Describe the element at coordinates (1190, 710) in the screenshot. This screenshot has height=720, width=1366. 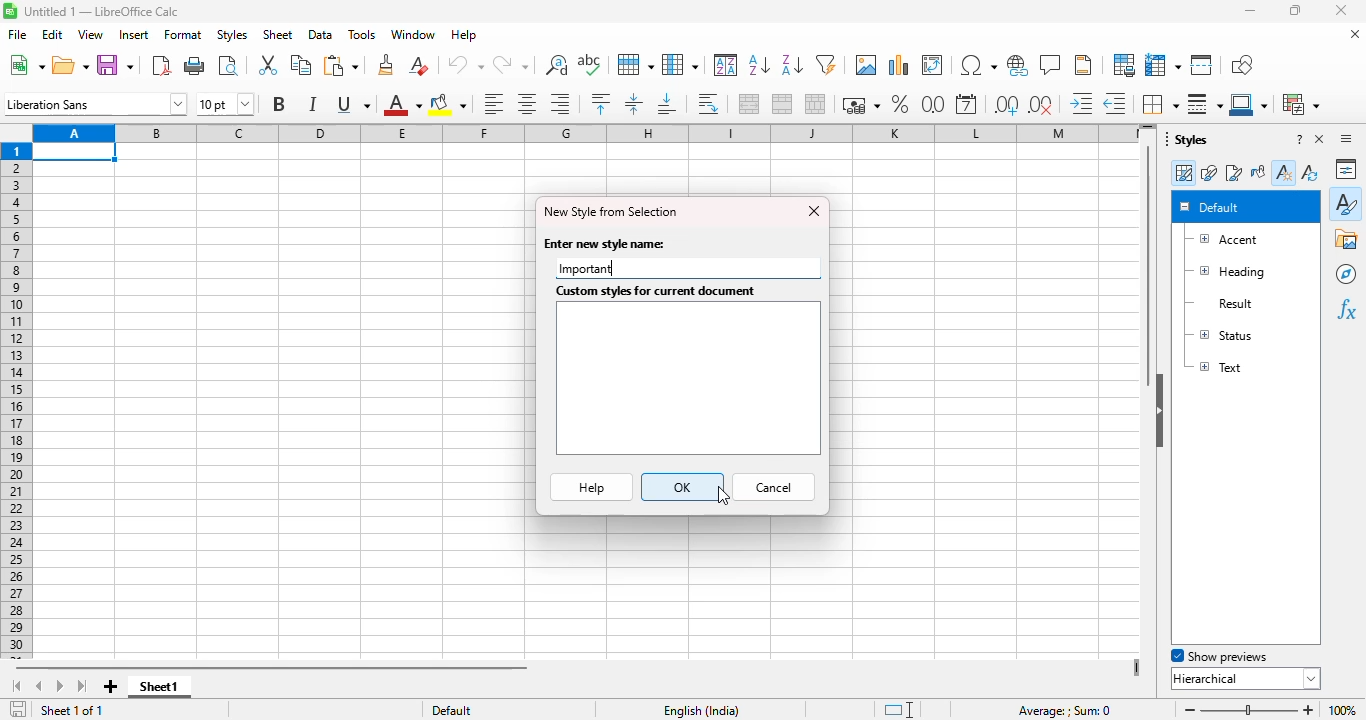
I see `zoom out` at that location.